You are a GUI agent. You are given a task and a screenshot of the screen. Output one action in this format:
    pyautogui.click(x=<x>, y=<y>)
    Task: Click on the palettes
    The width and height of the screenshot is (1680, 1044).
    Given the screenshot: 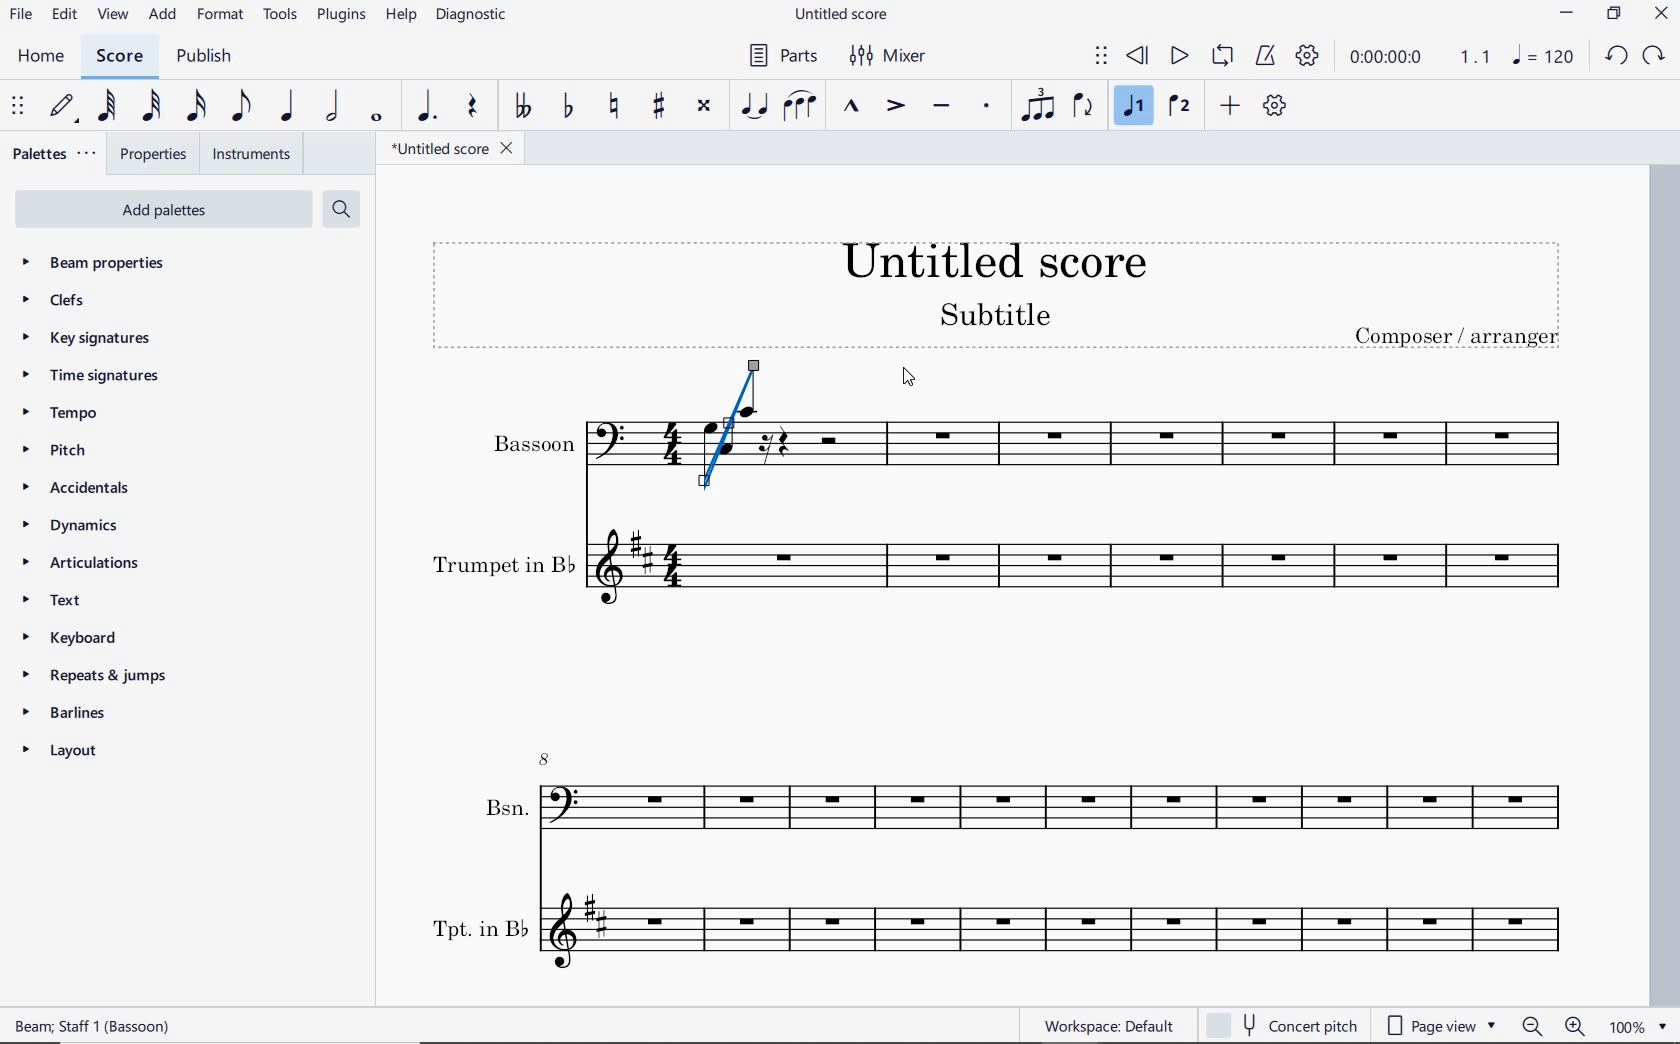 What is the action you would take?
    pyautogui.click(x=53, y=154)
    